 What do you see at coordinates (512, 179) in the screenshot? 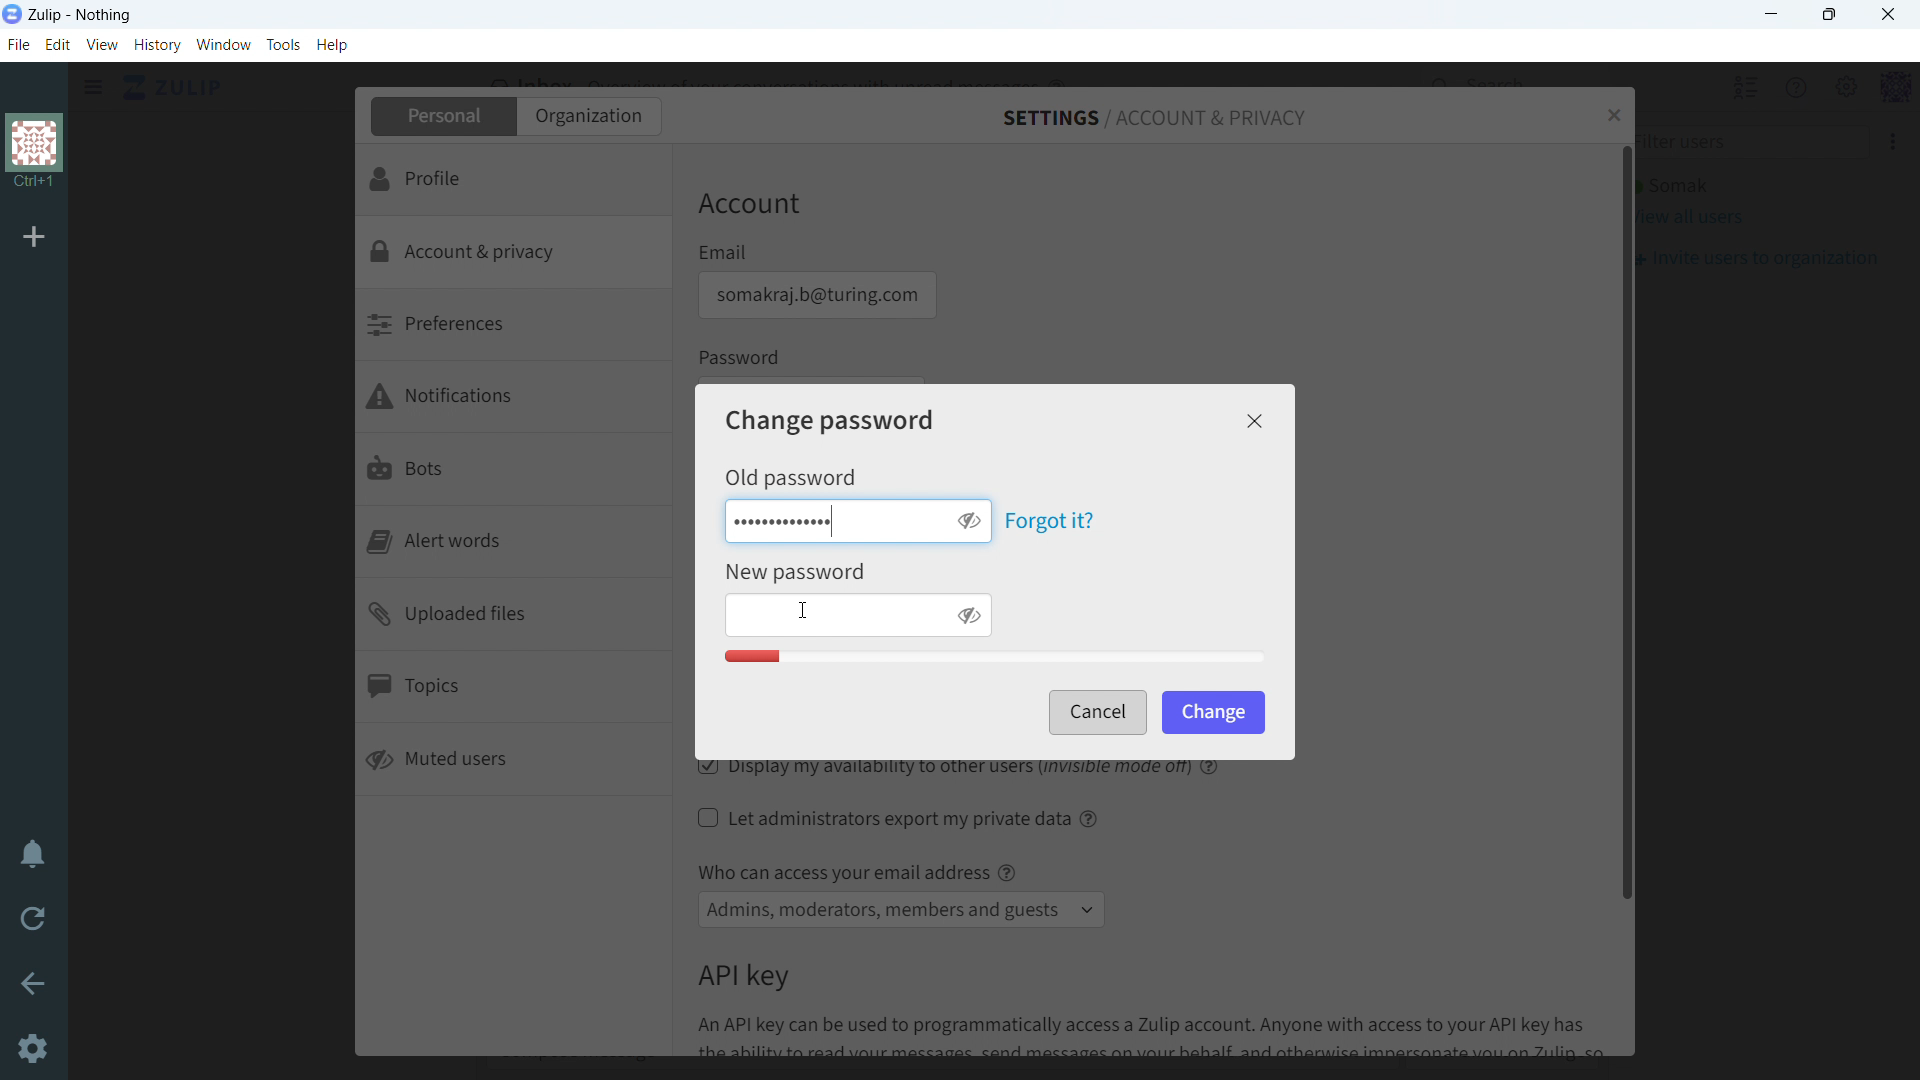
I see `profile` at bounding box center [512, 179].